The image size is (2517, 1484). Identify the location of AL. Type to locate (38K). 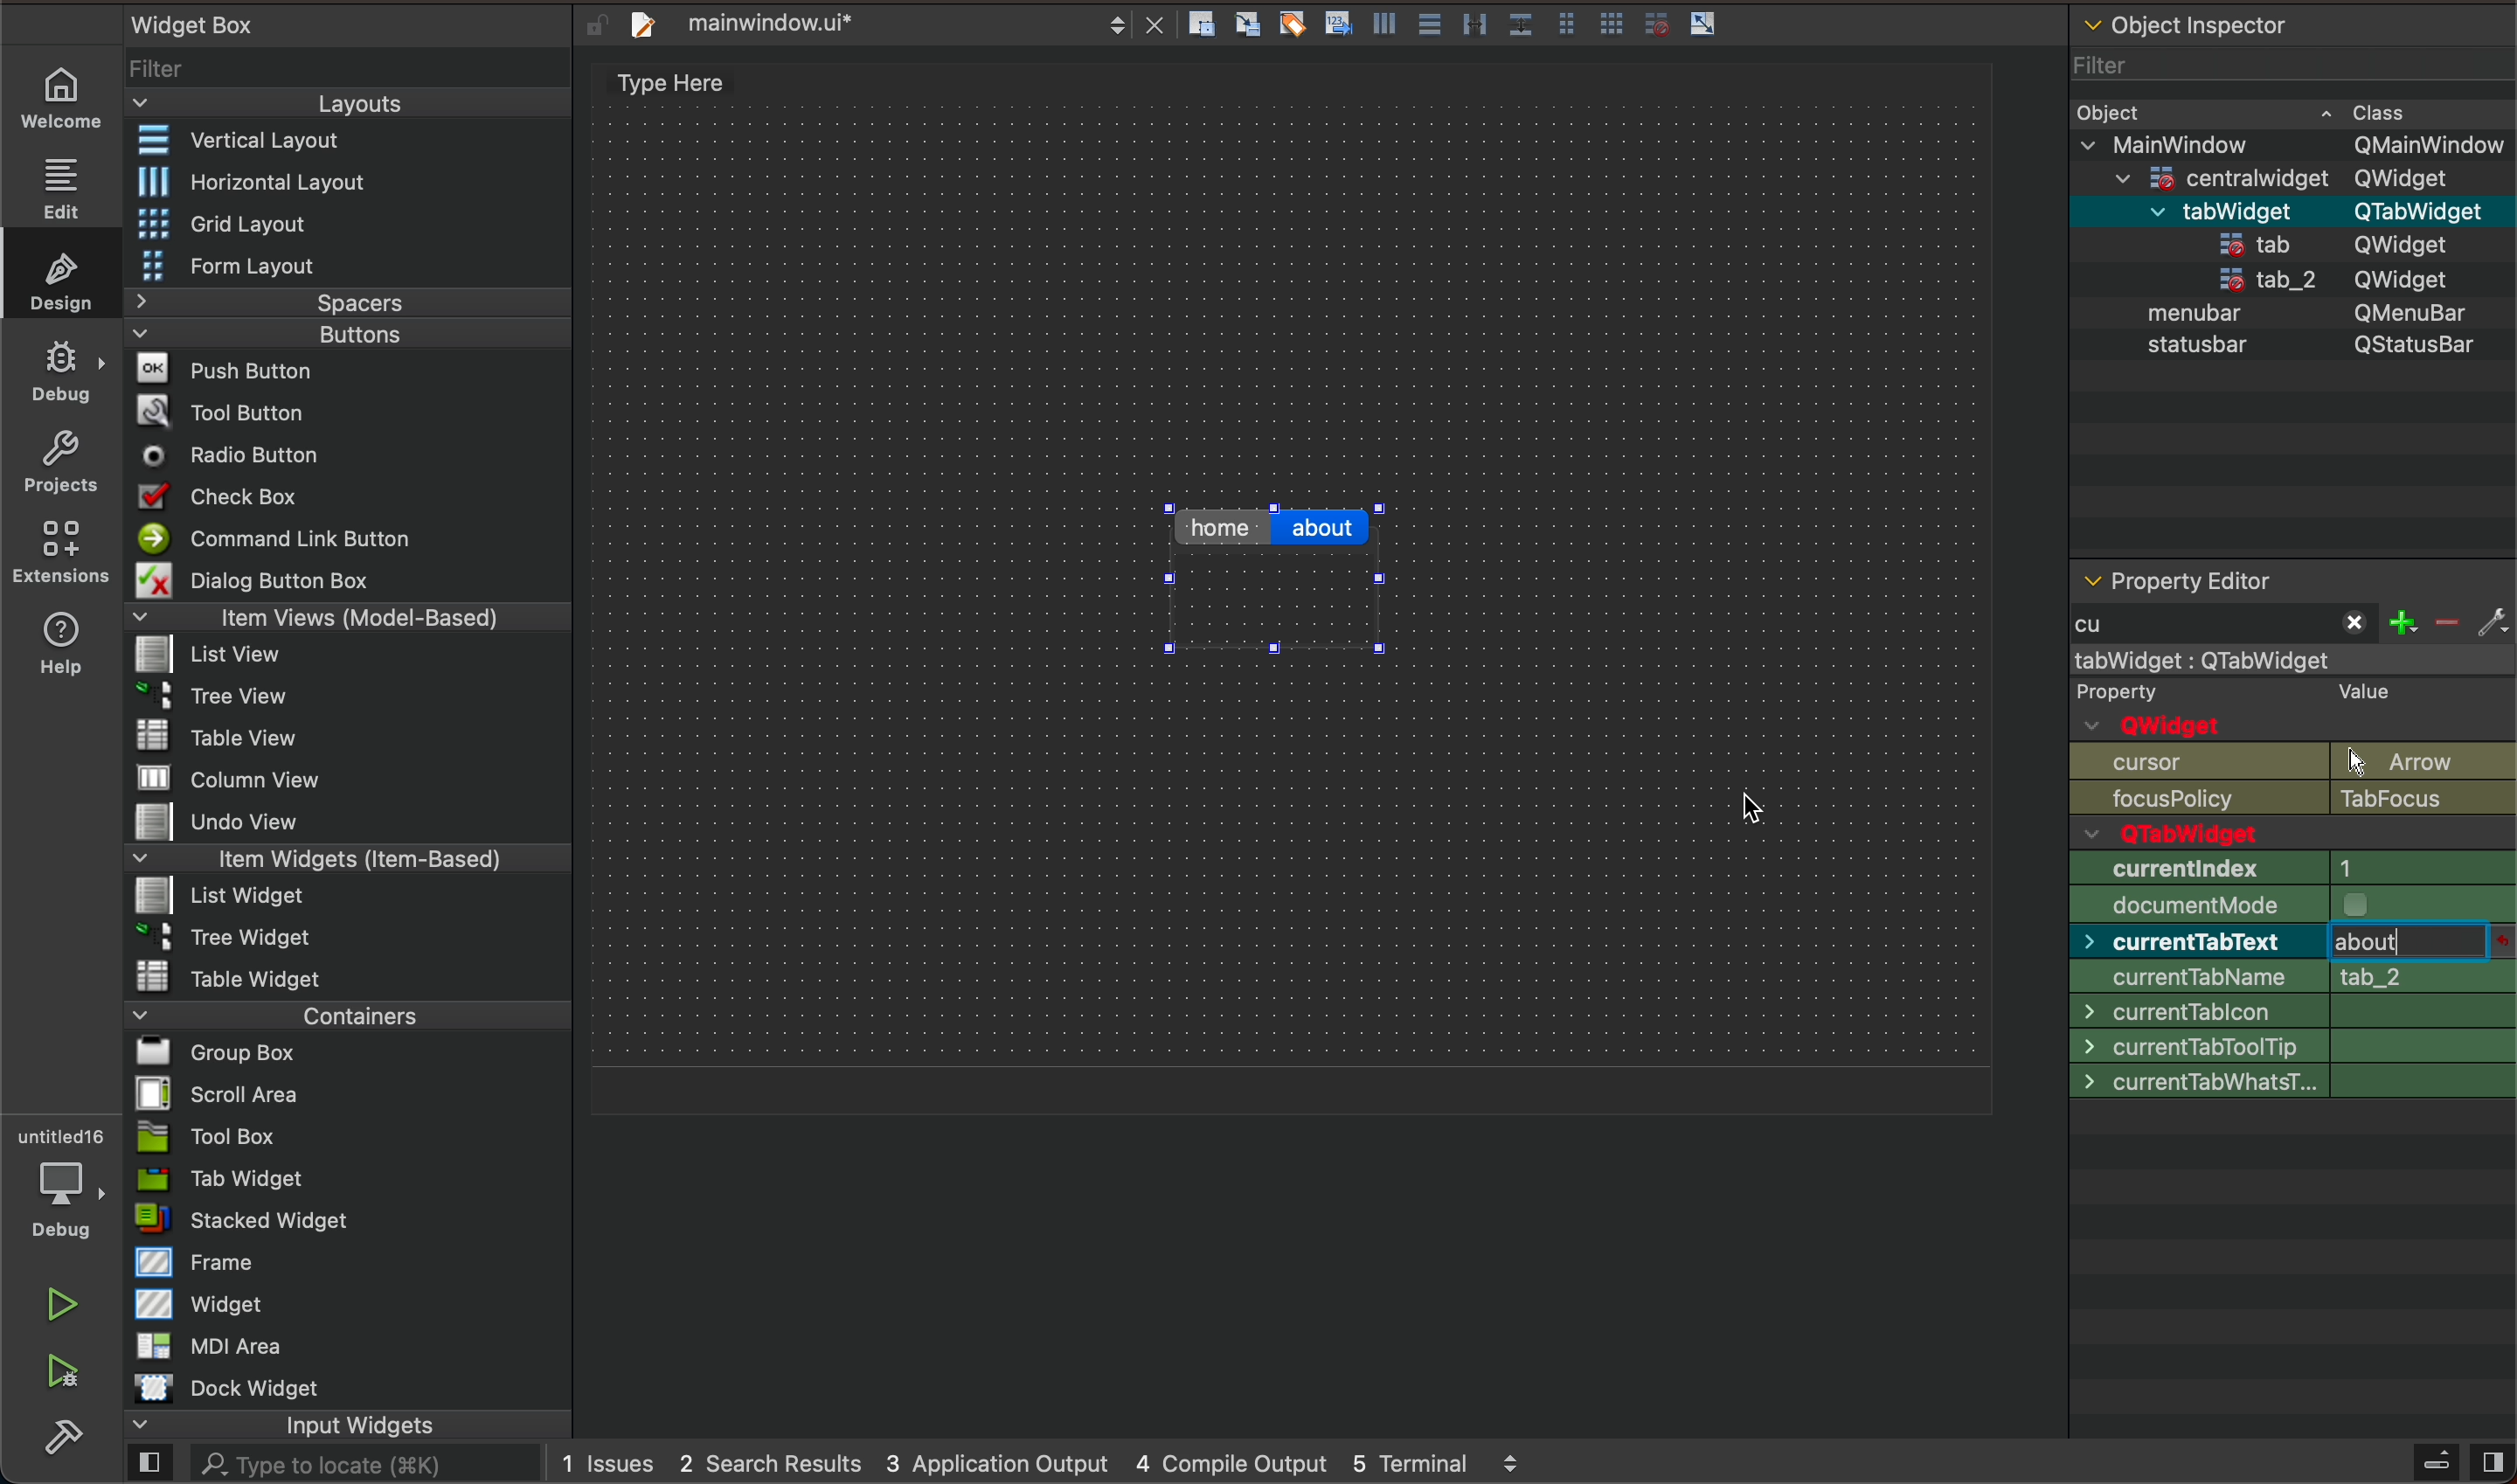
(345, 1467).